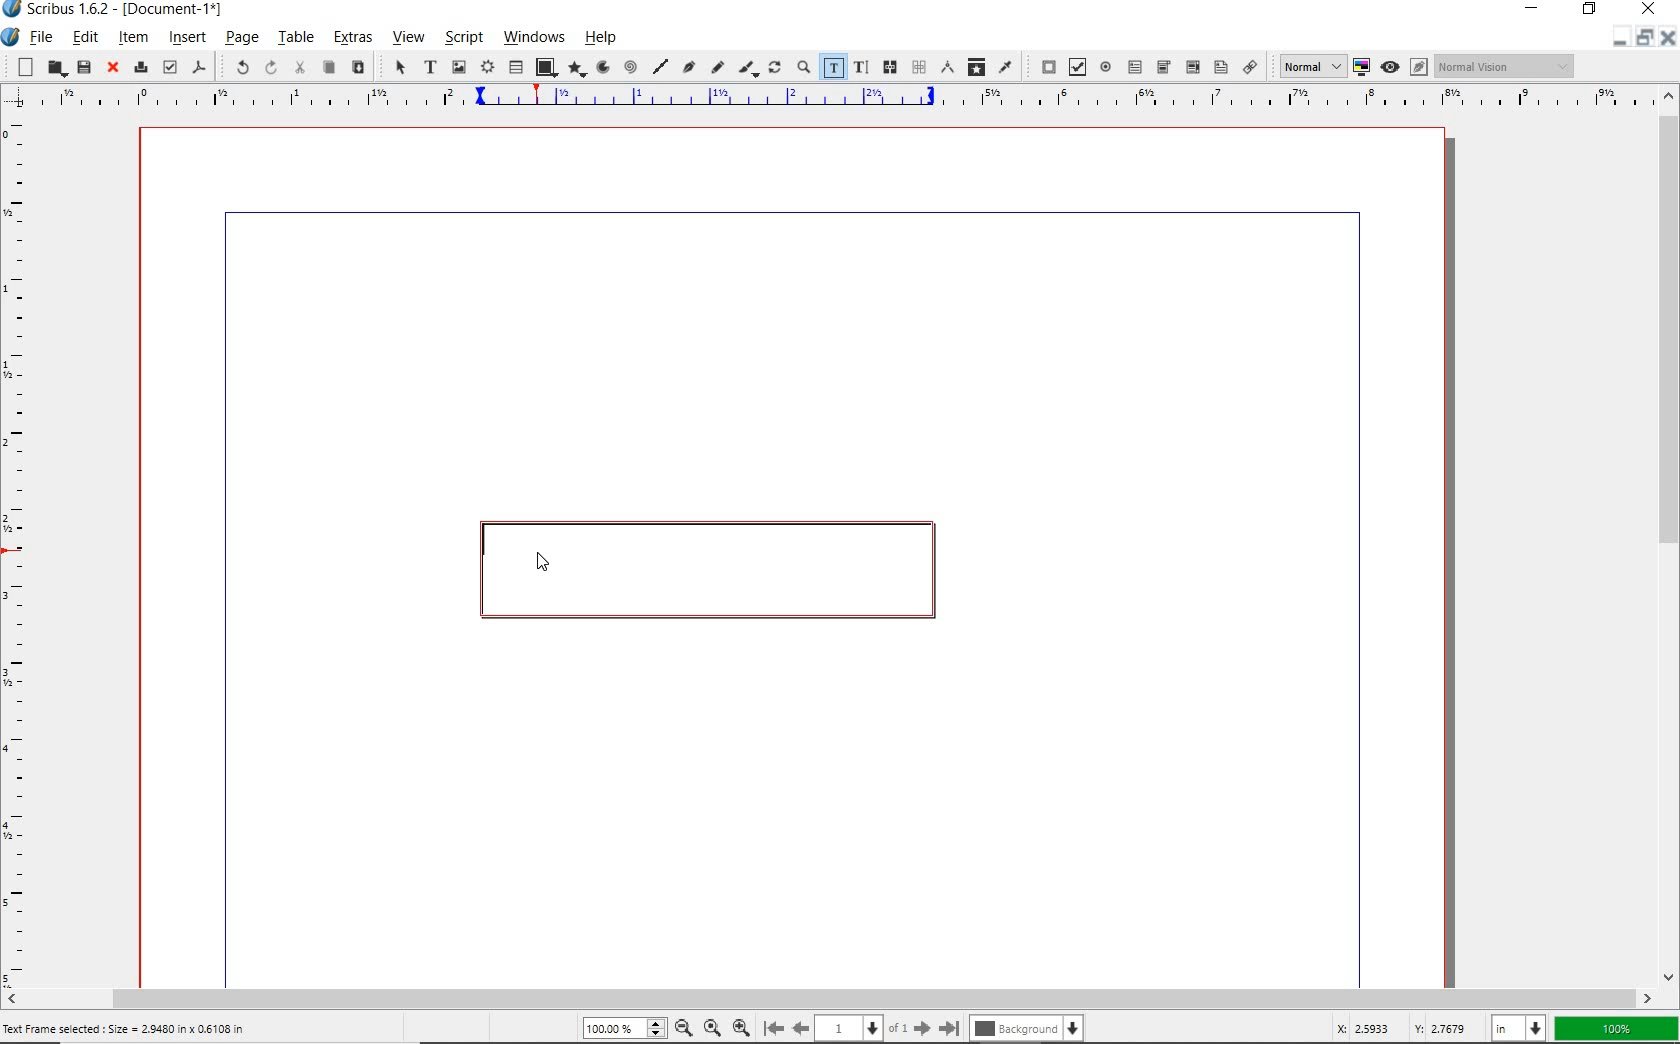  I want to click on page, so click(241, 39).